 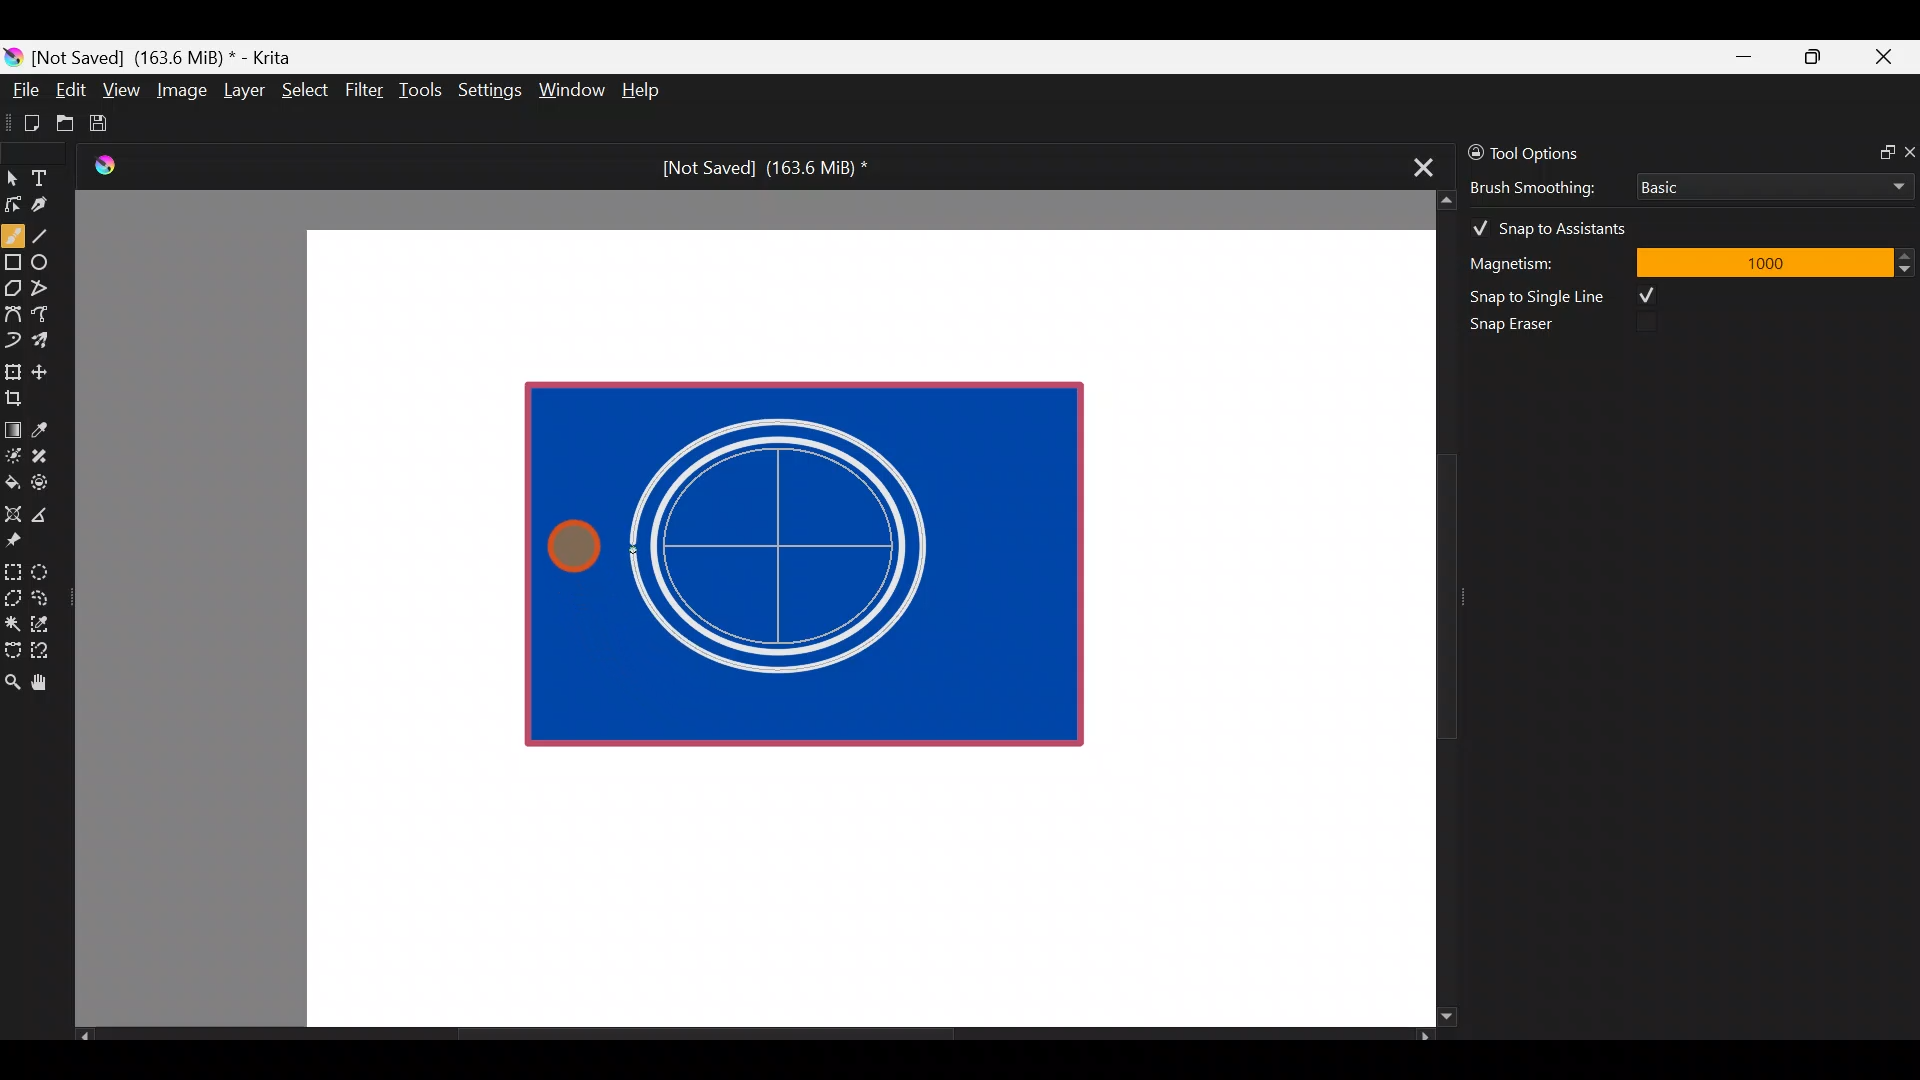 I want to click on Elliptical selection tool, so click(x=47, y=569).